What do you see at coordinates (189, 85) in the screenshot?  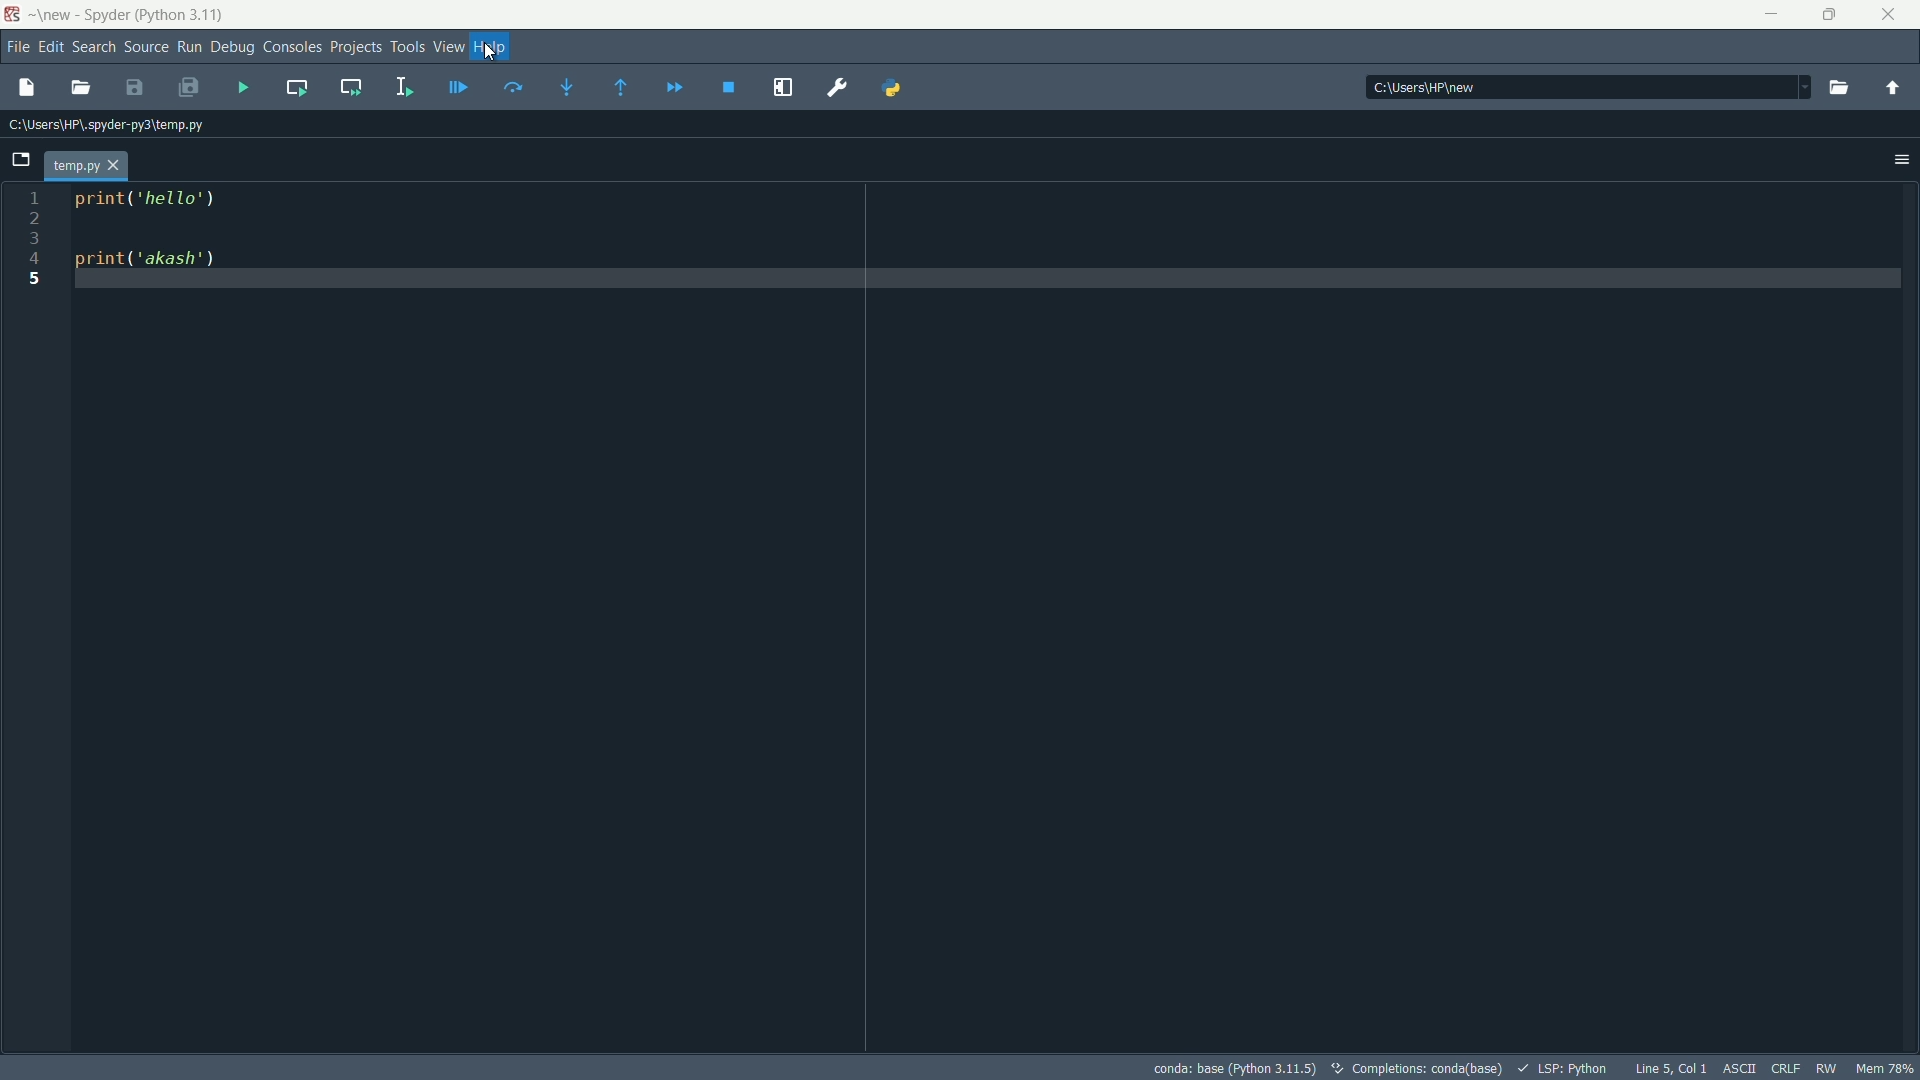 I see `save all files ` at bounding box center [189, 85].